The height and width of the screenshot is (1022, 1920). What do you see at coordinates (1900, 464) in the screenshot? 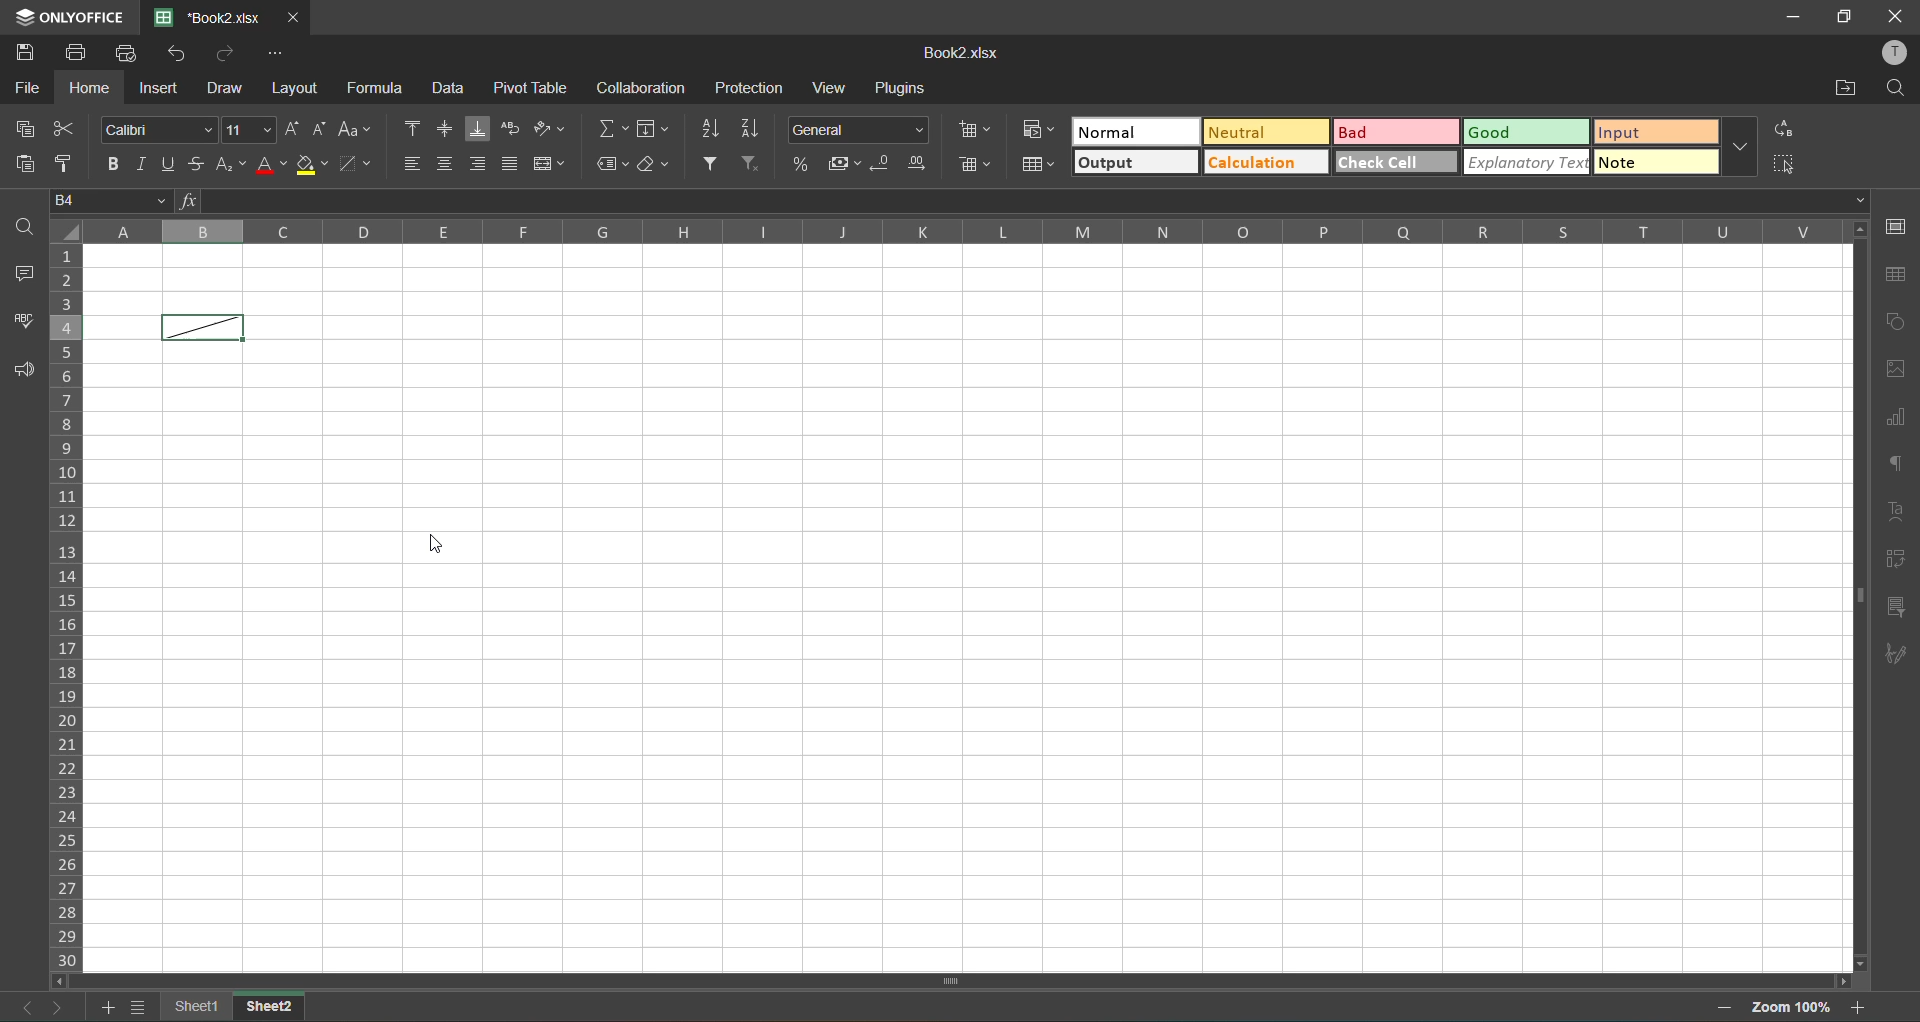
I see `paragraph` at bounding box center [1900, 464].